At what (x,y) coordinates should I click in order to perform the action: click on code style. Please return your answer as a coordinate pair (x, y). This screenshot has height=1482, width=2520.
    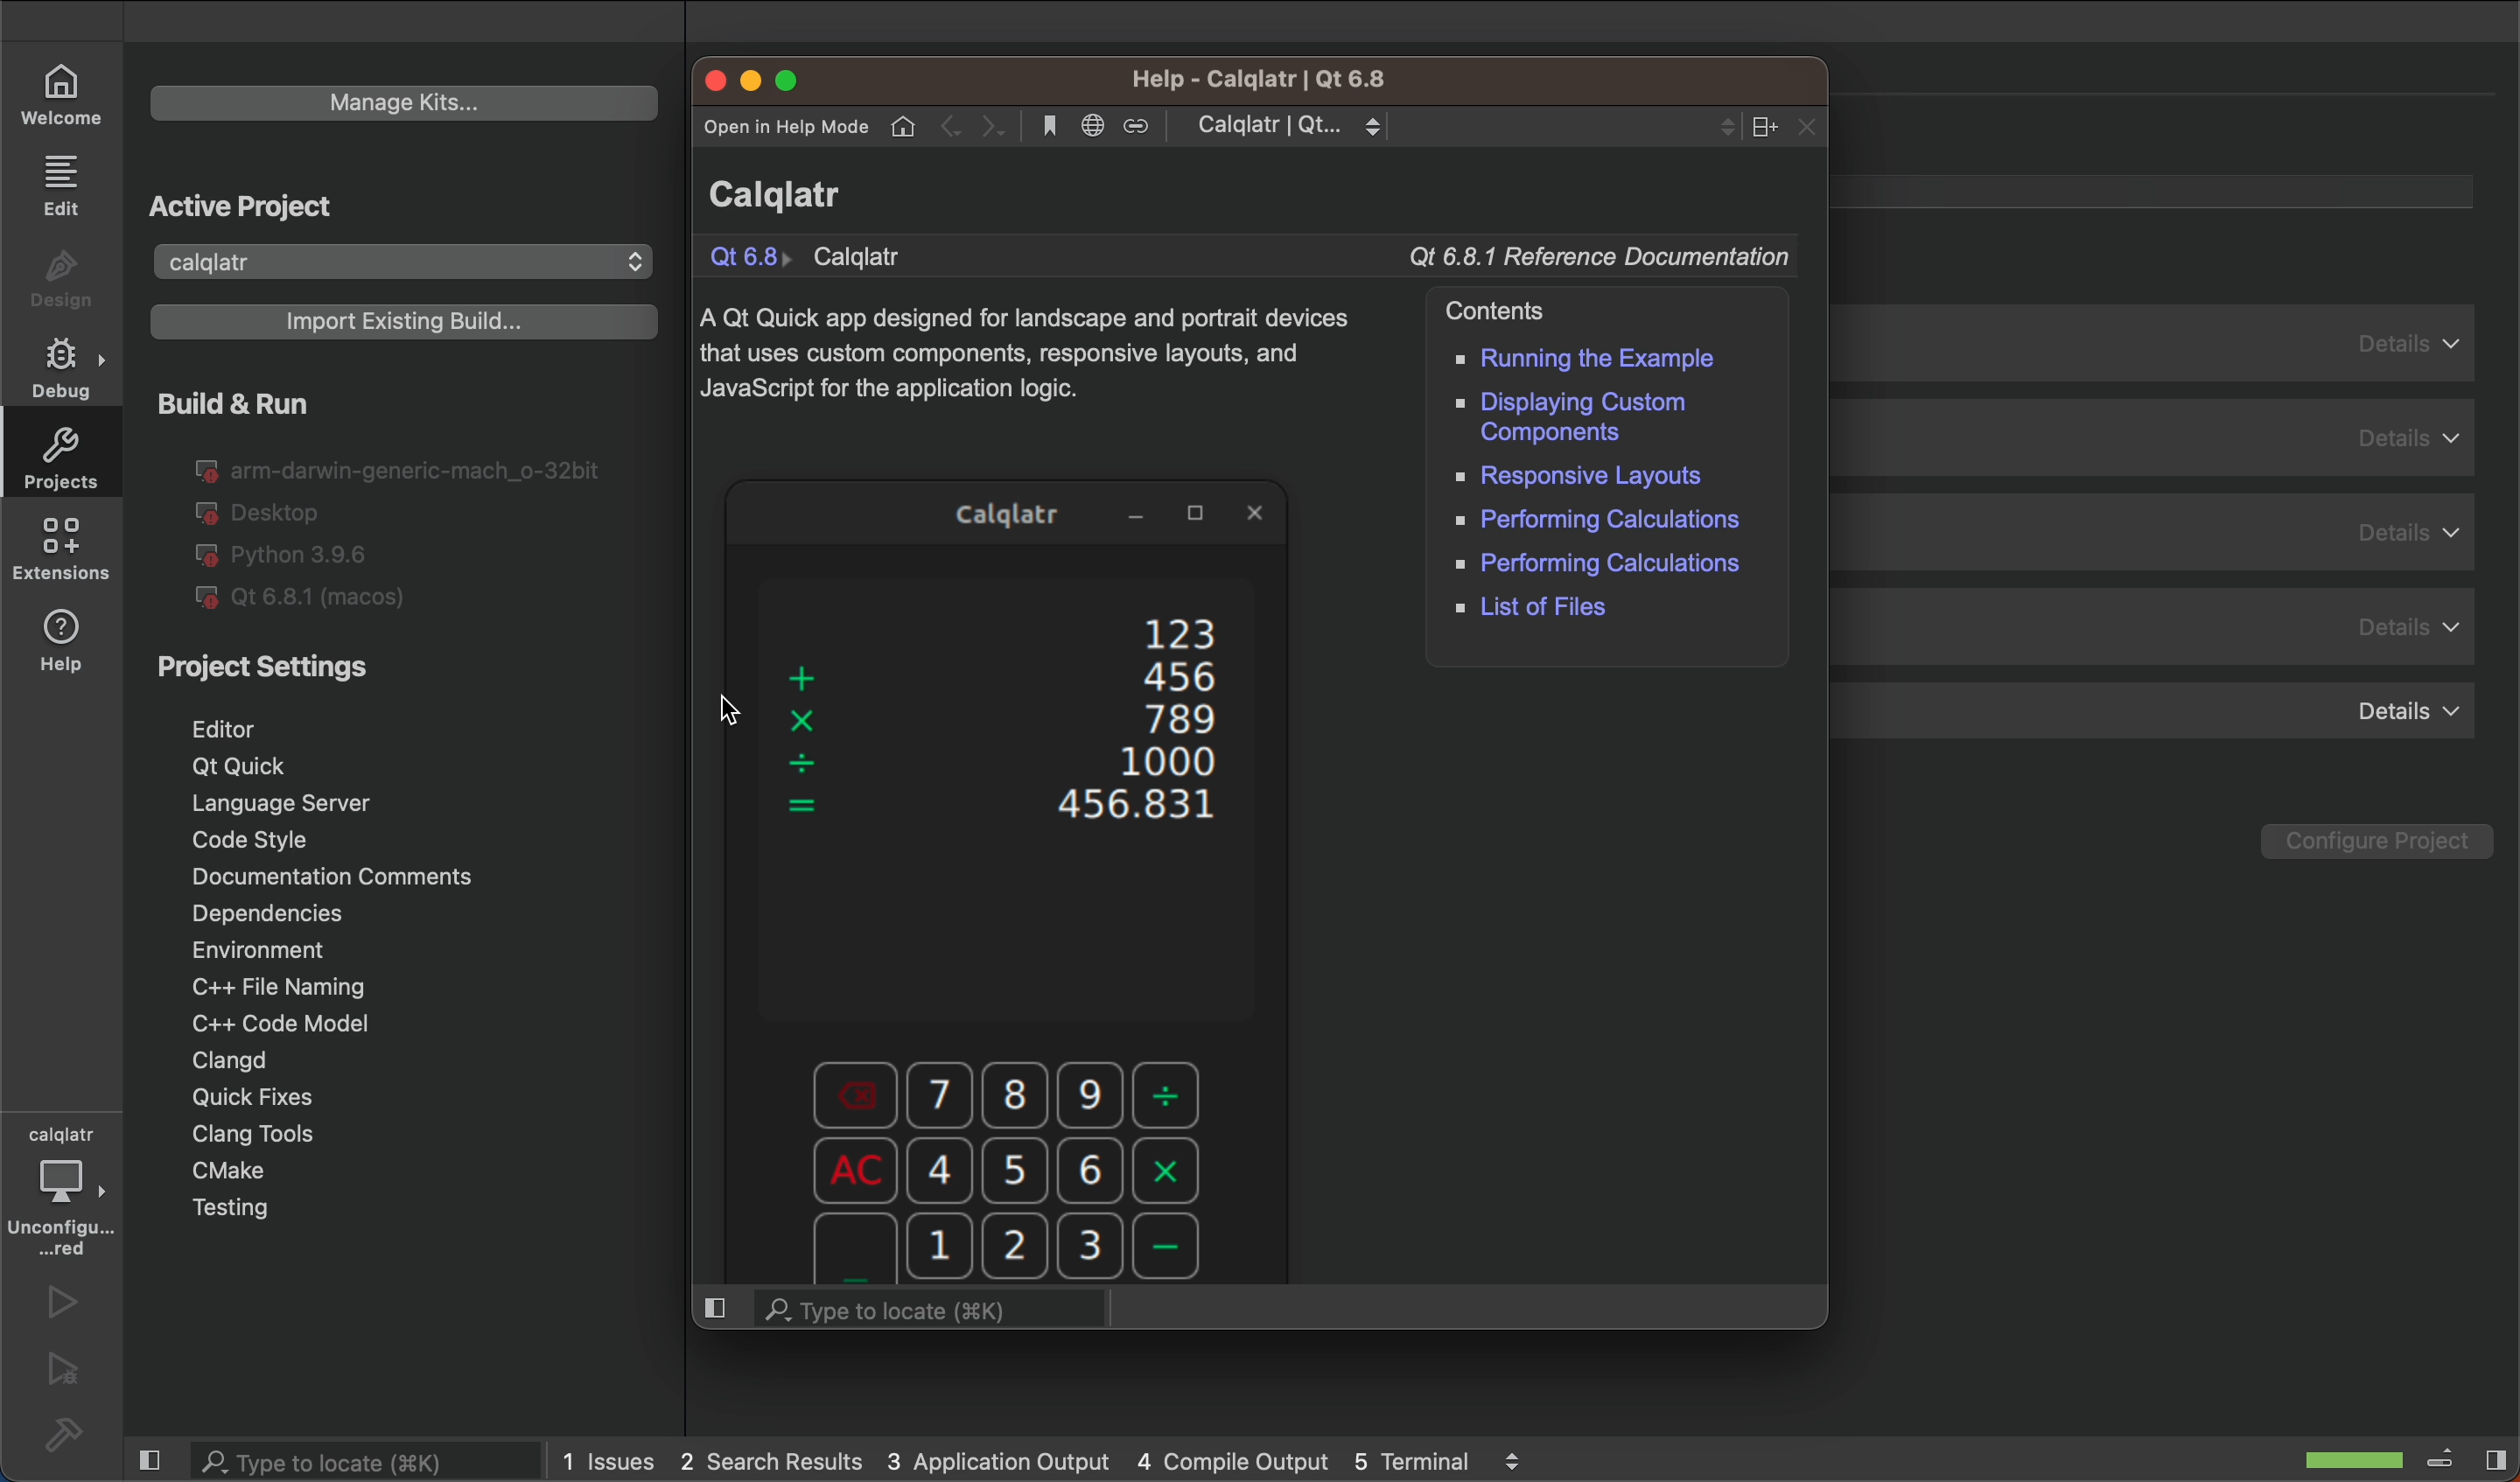
    Looking at the image, I should click on (270, 842).